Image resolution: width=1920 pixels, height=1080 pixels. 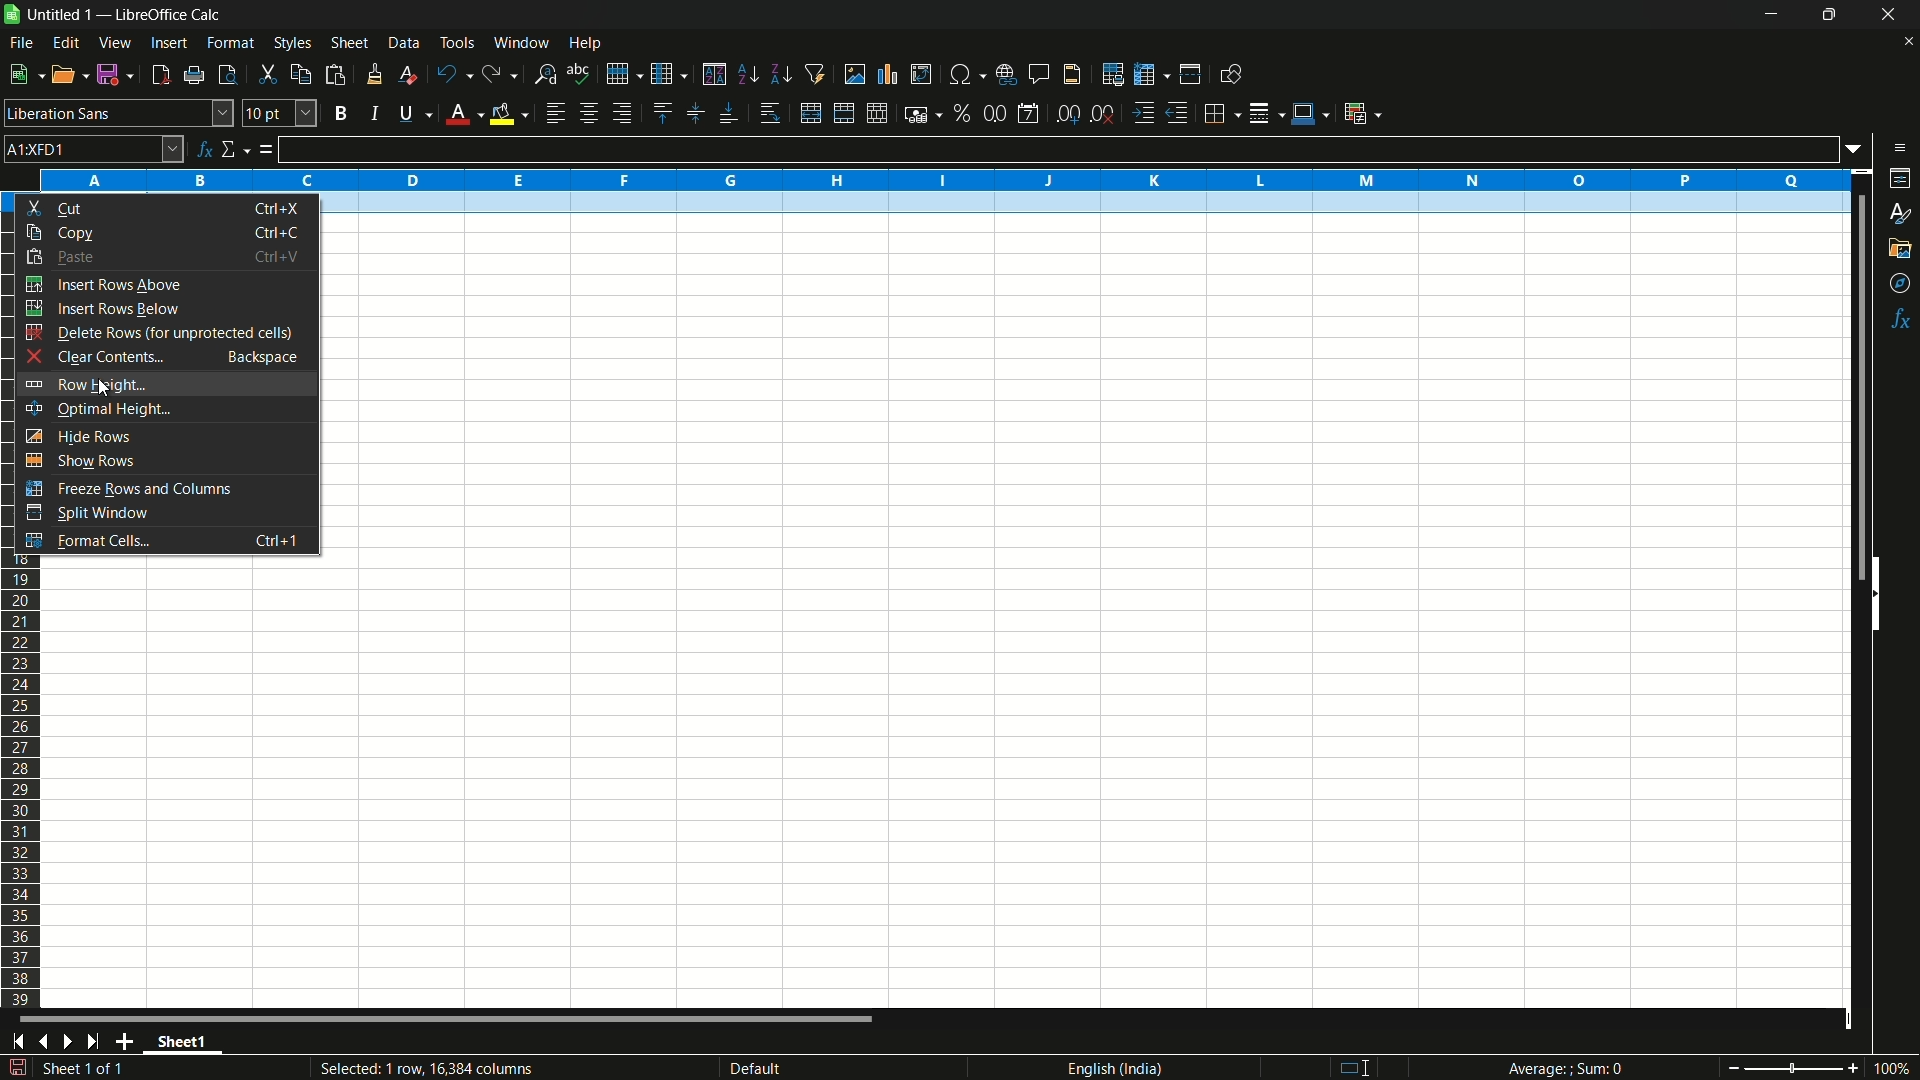 I want to click on open file, so click(x=71, y=75).